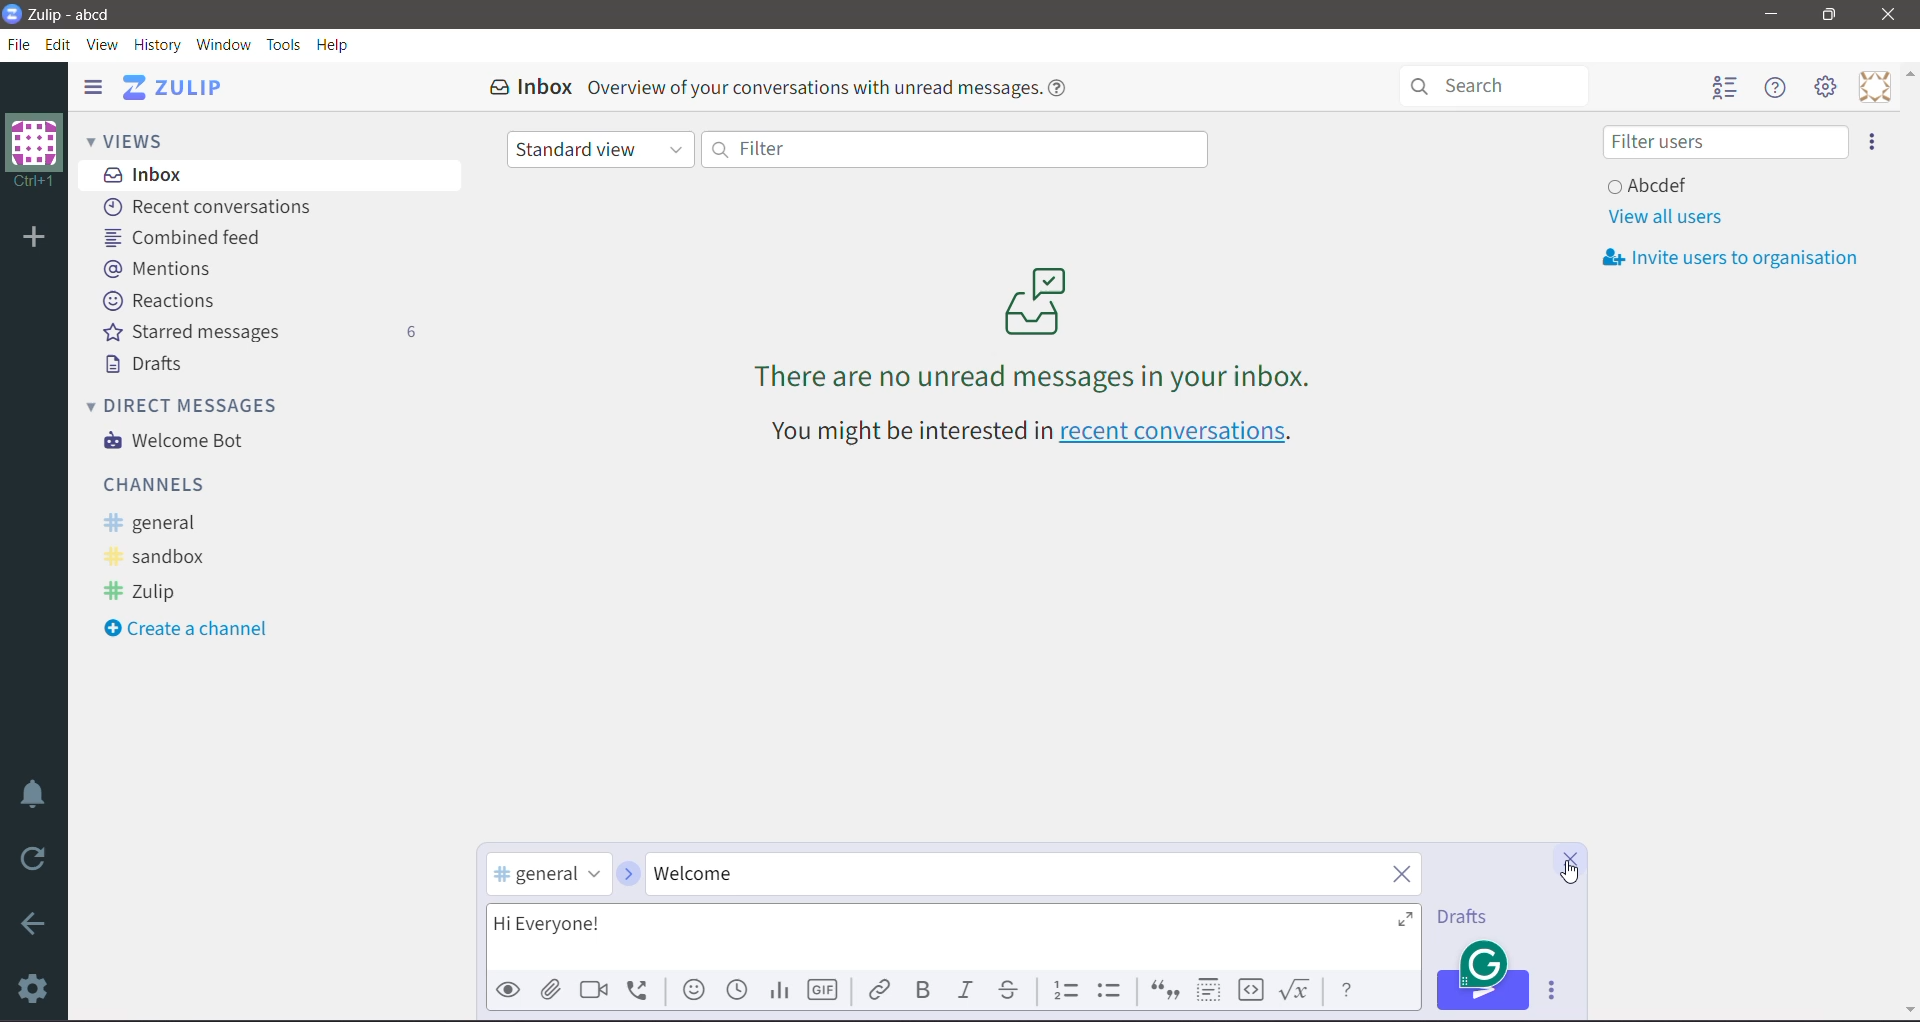 This screenshot has height=1022, width=1920. What do you see at coordinates (284, 45) in the screenshot?
I see `Tools` at bounding box center [284, 45].